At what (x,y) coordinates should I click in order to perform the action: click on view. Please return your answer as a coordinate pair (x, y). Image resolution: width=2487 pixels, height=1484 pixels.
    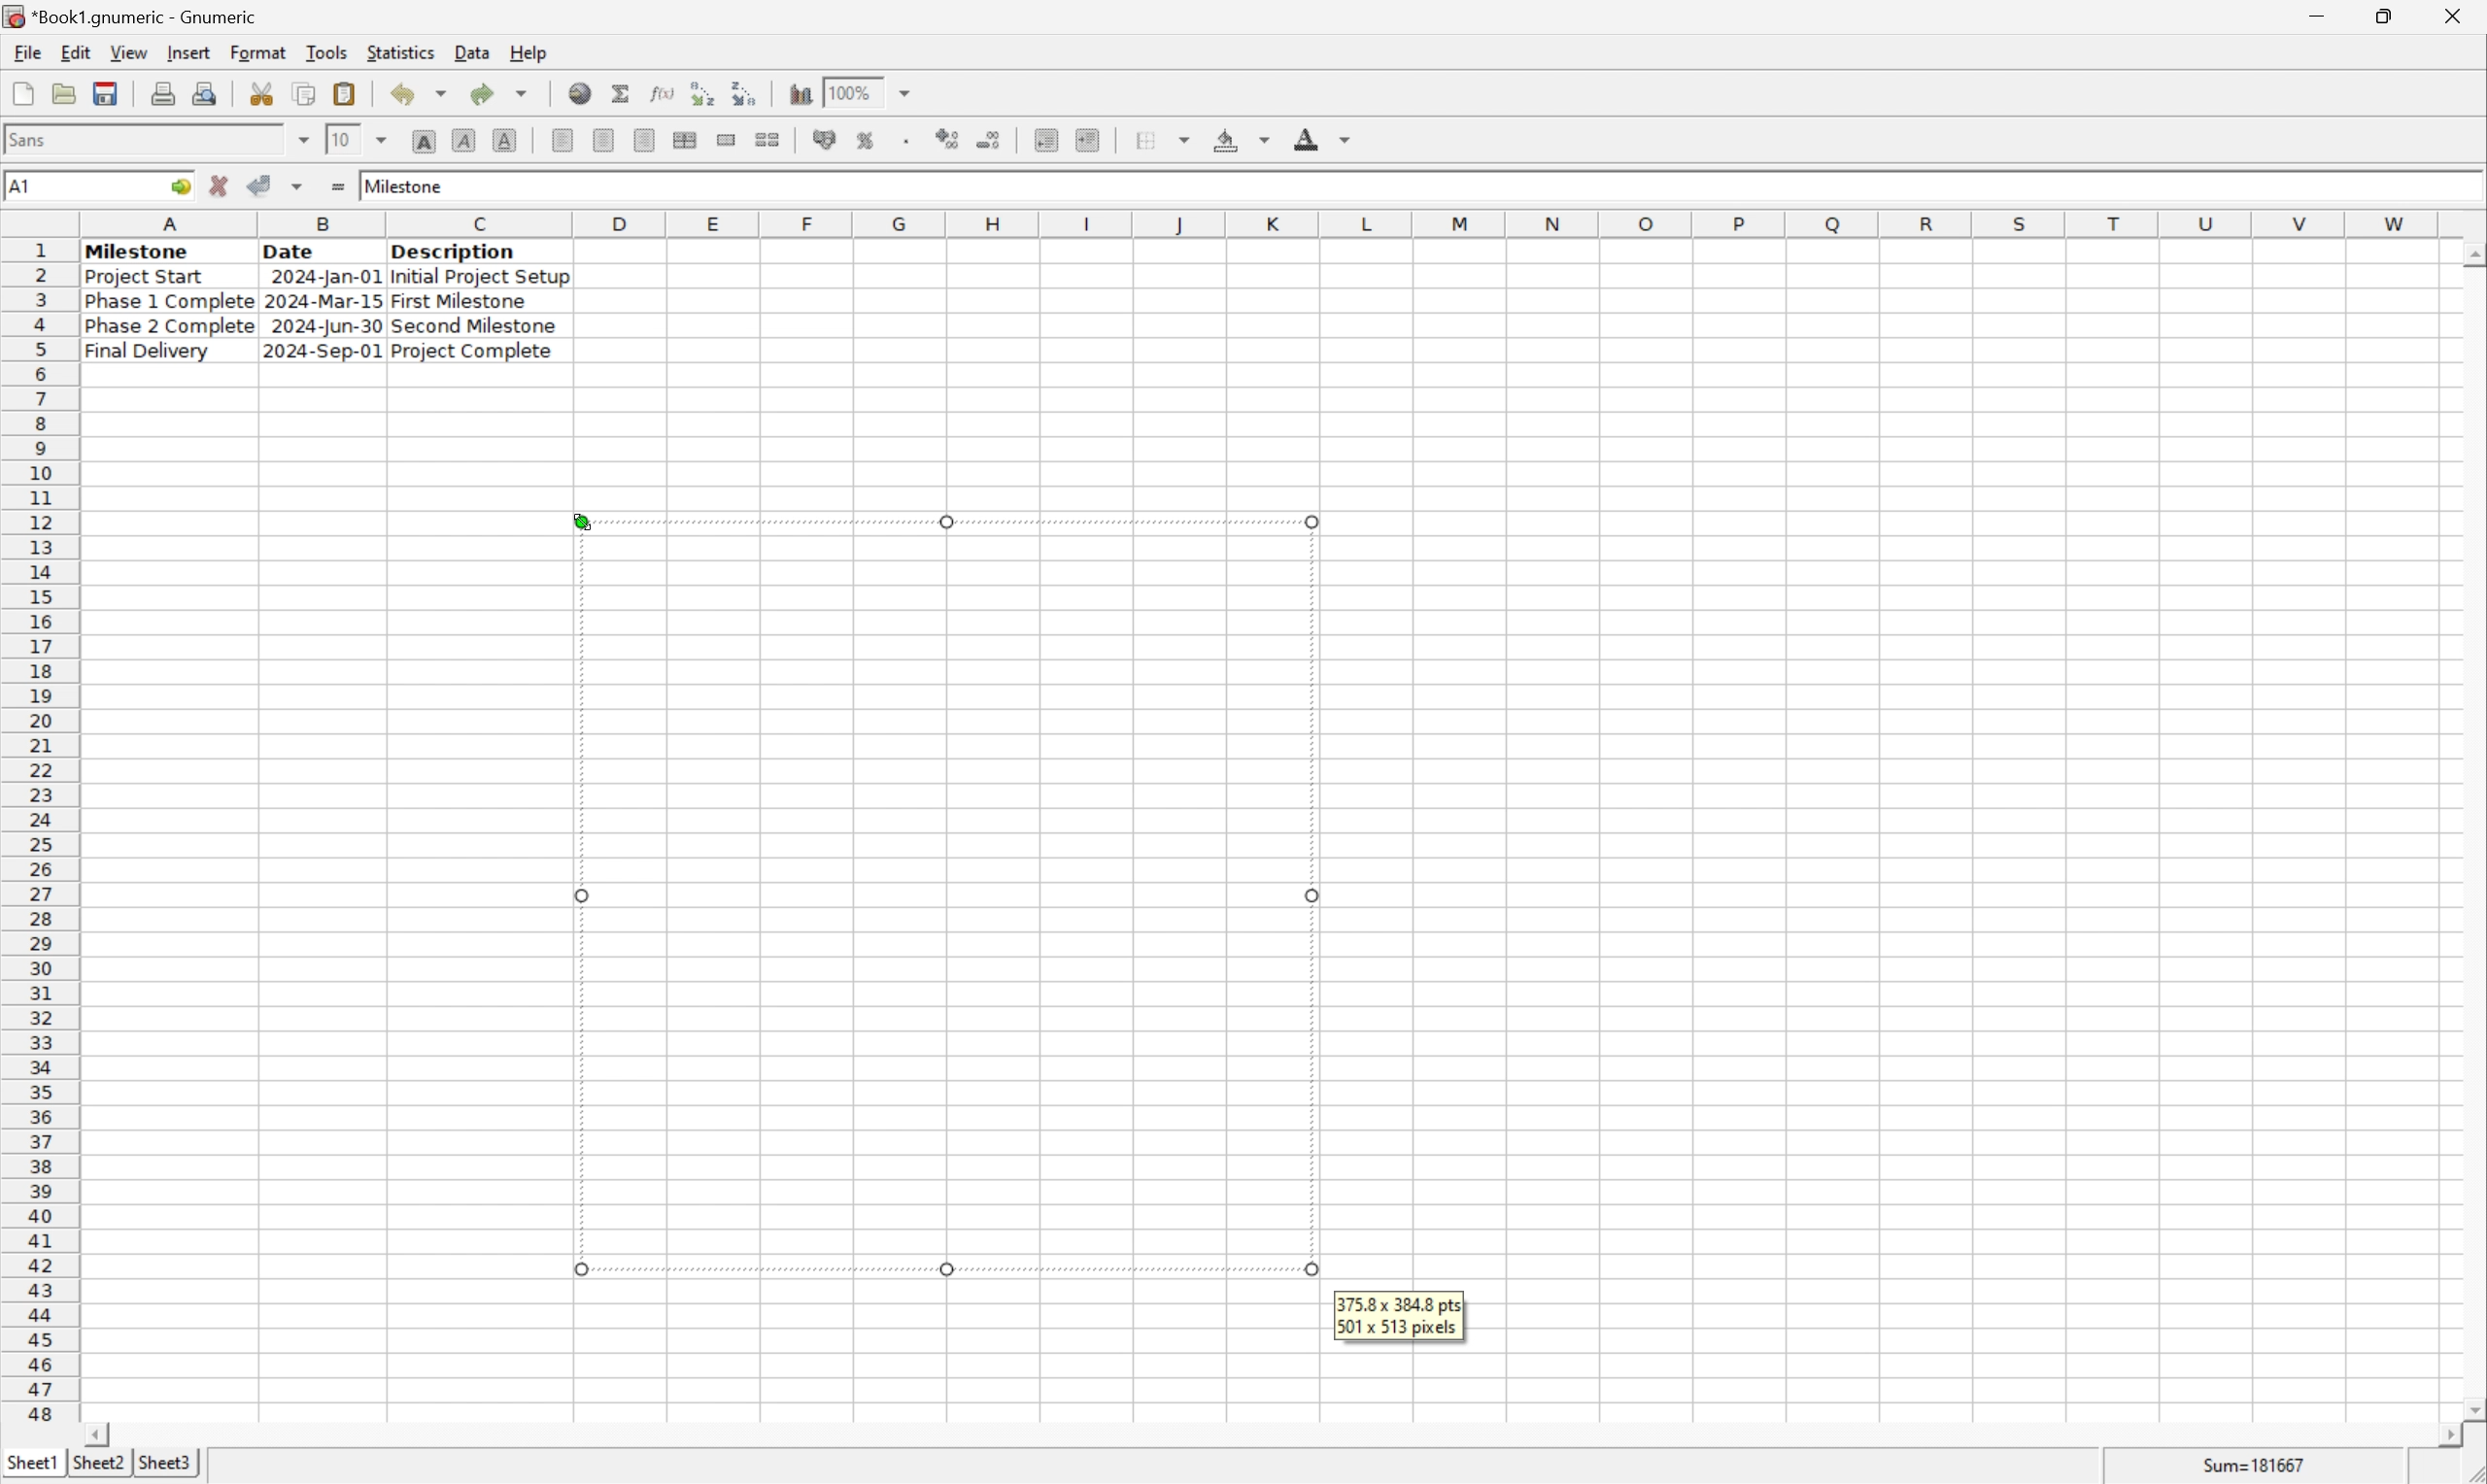
    Looking at the image, I should click on (127, 53).